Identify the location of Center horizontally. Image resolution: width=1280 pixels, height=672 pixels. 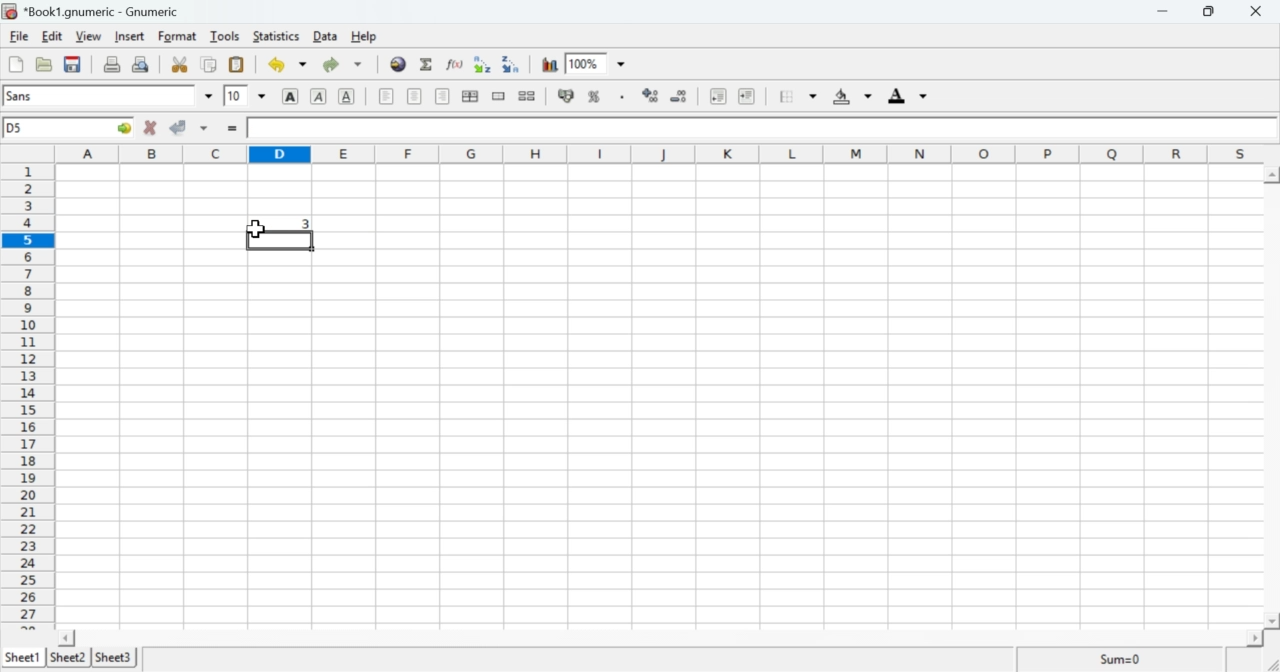
(442, 96).